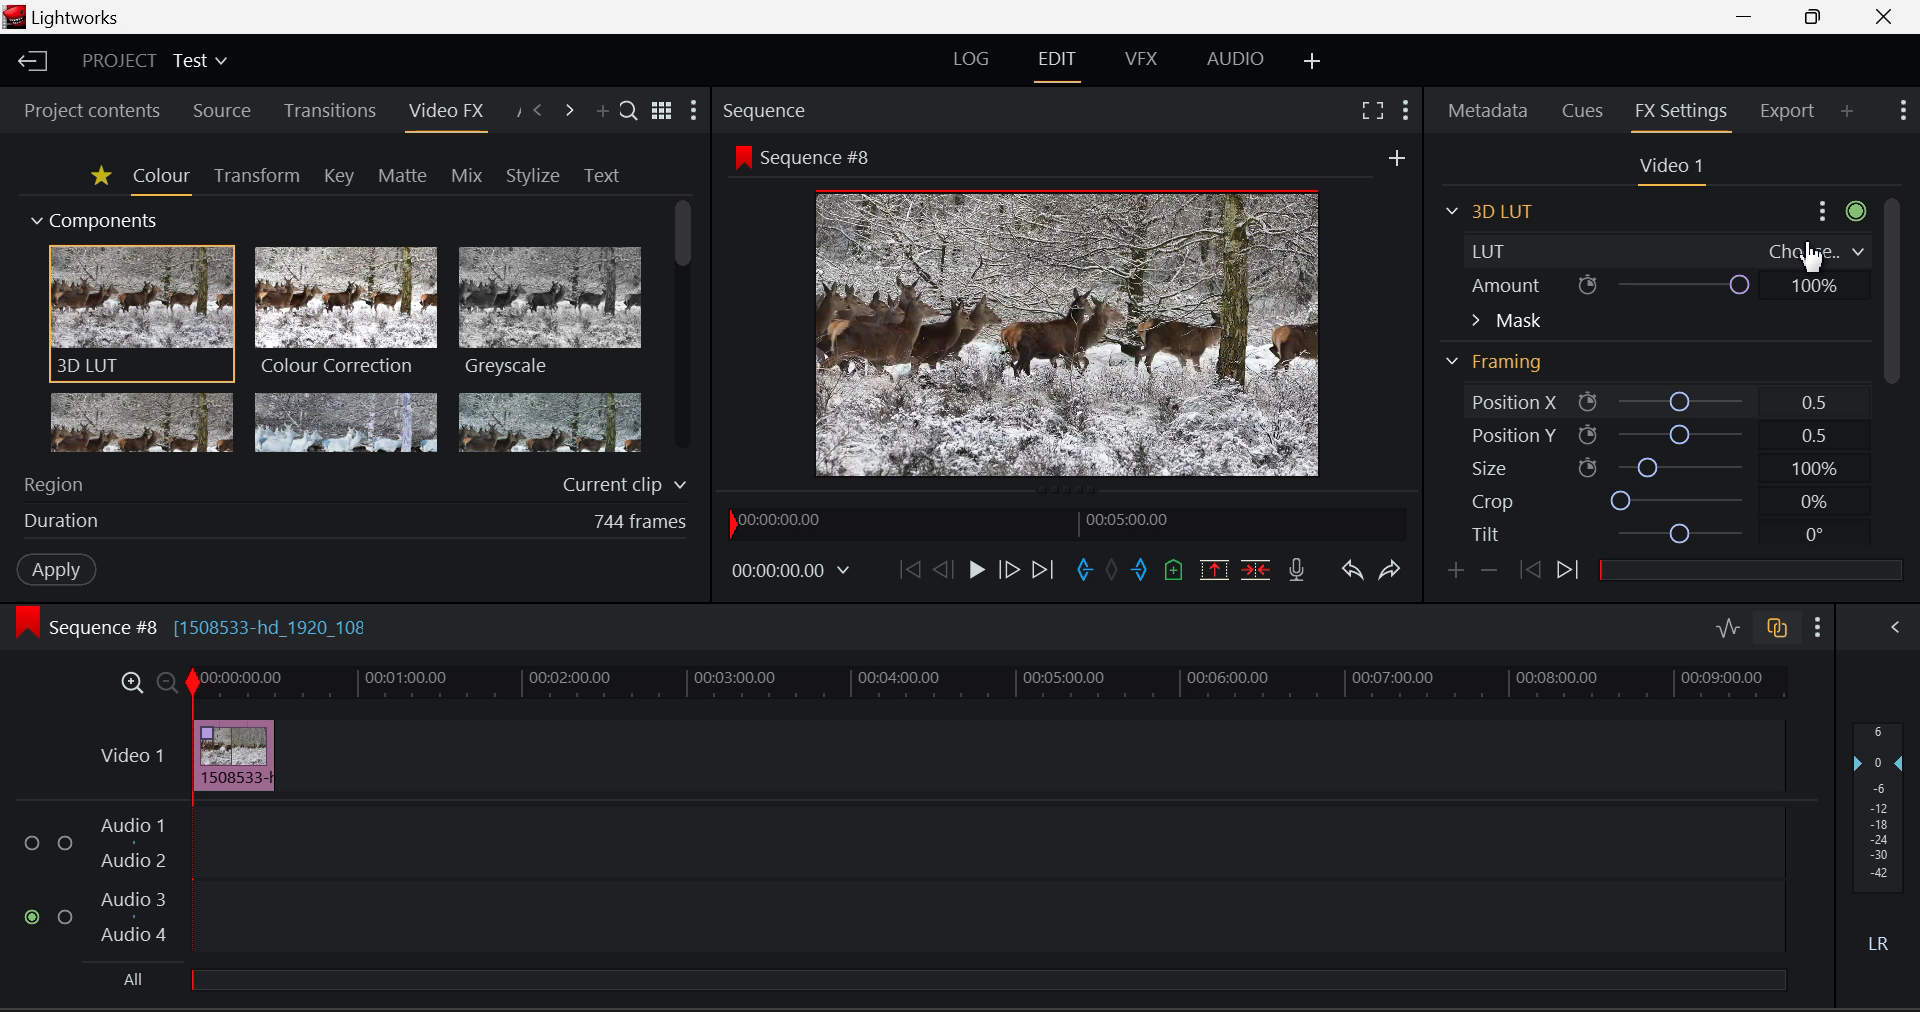 The width and height of the screenshot is (1920, 1012). What do you see at coordinates (1891, 17) in the screenshot?
I see `Close` at bounding box center [1891, 17].